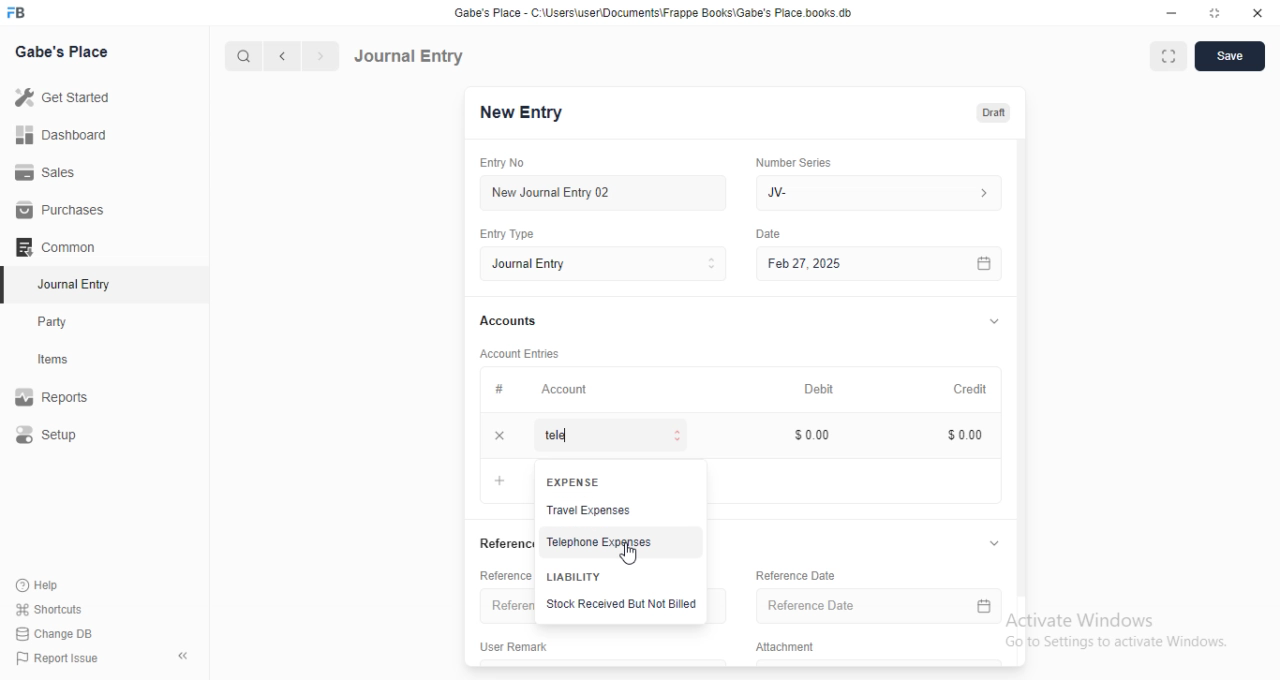 This screenshot has width=1280, height=680. What do you see at coordinates (239, 56) in the screenshot?
I see `Search` at bounding box center [239, 56].